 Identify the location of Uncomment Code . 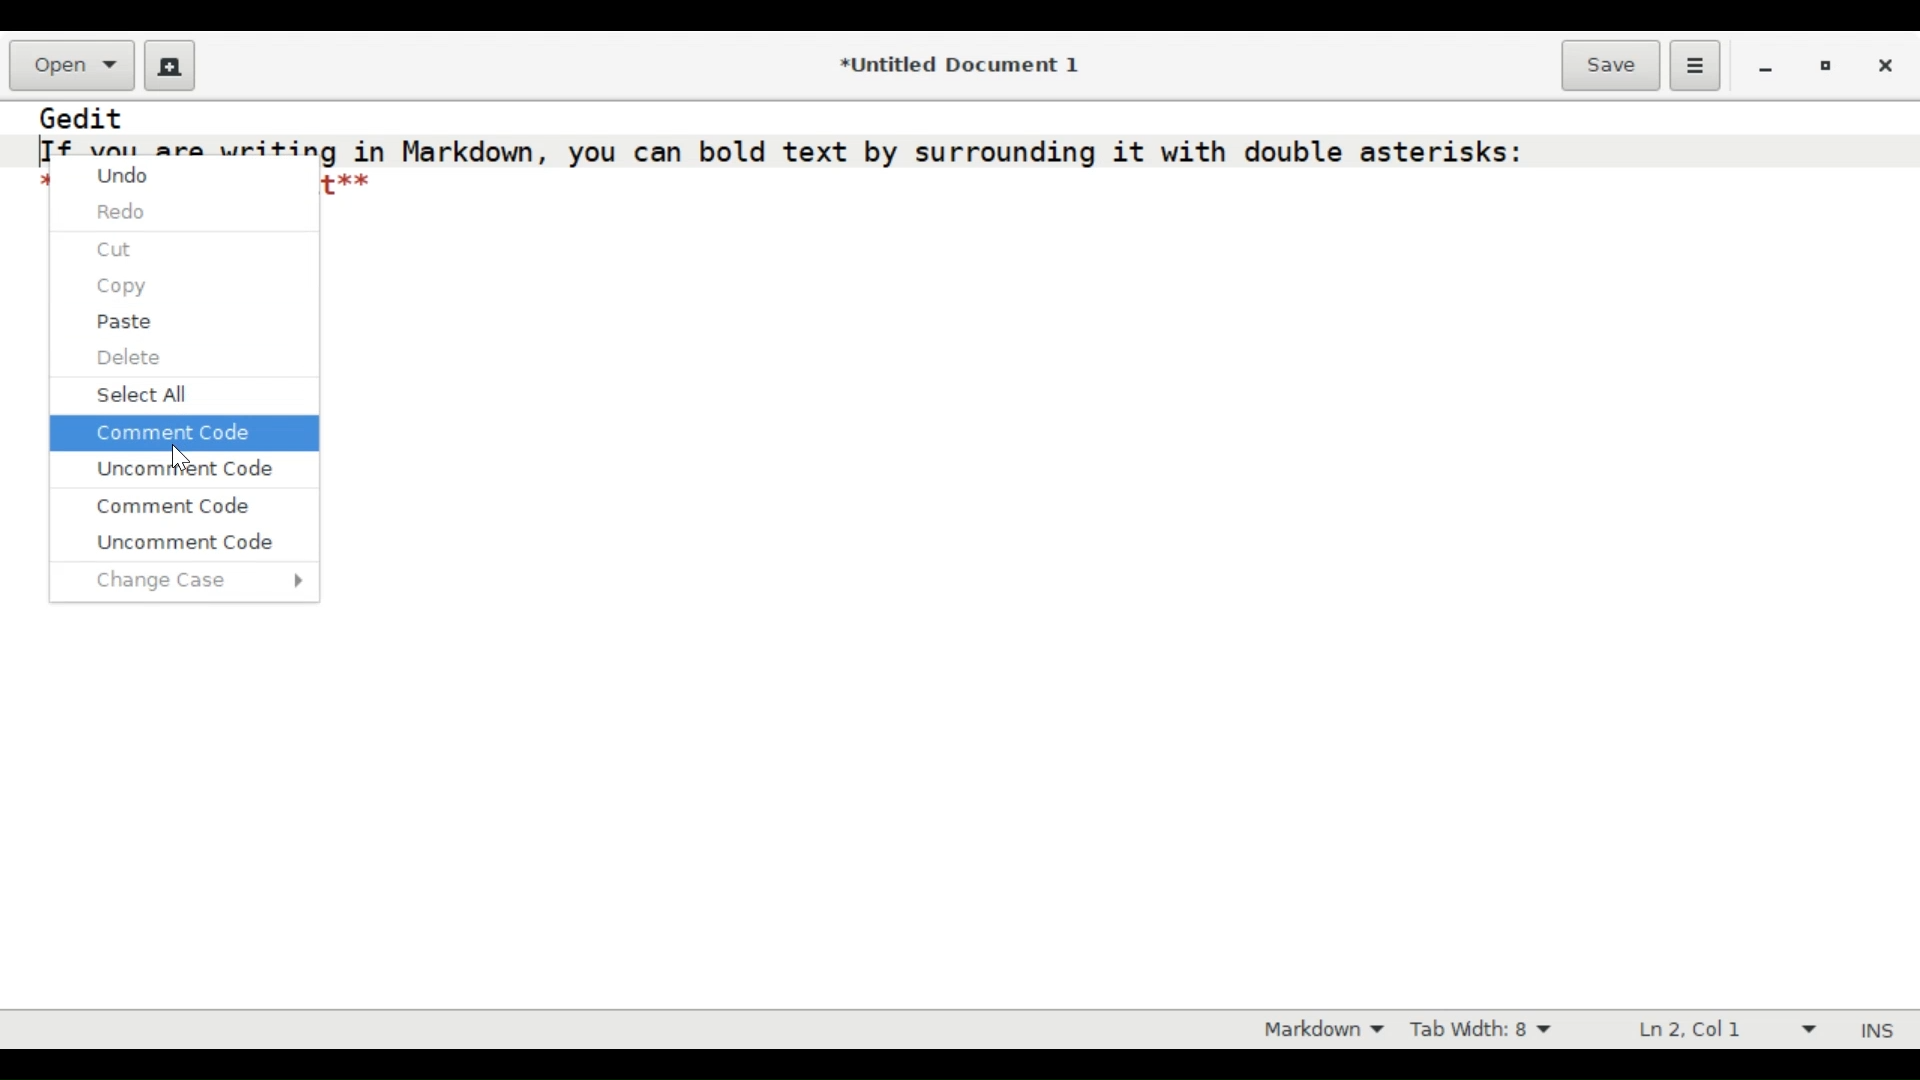
(185, 471).